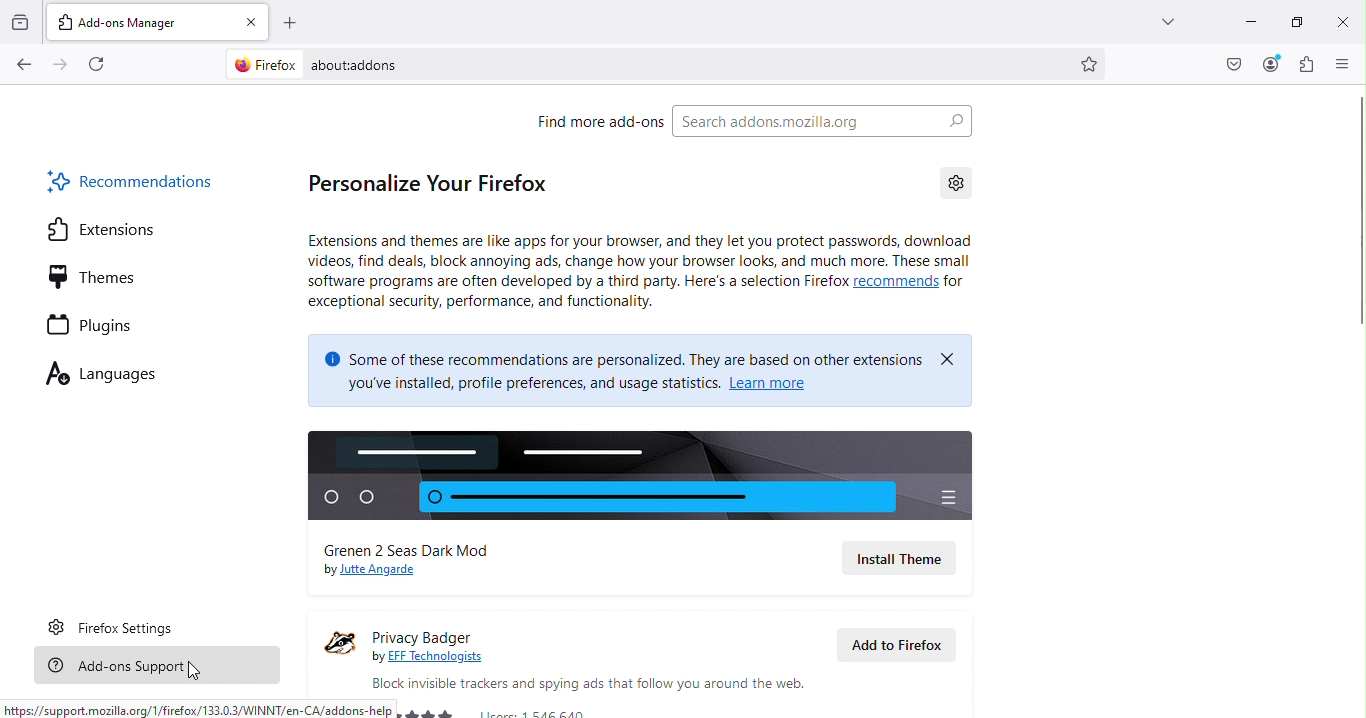 This screenshot has height=718, width=1366. Describe the element at coordinates (139, 21) in the screenshot. I see `Add-ons manager` at that location.